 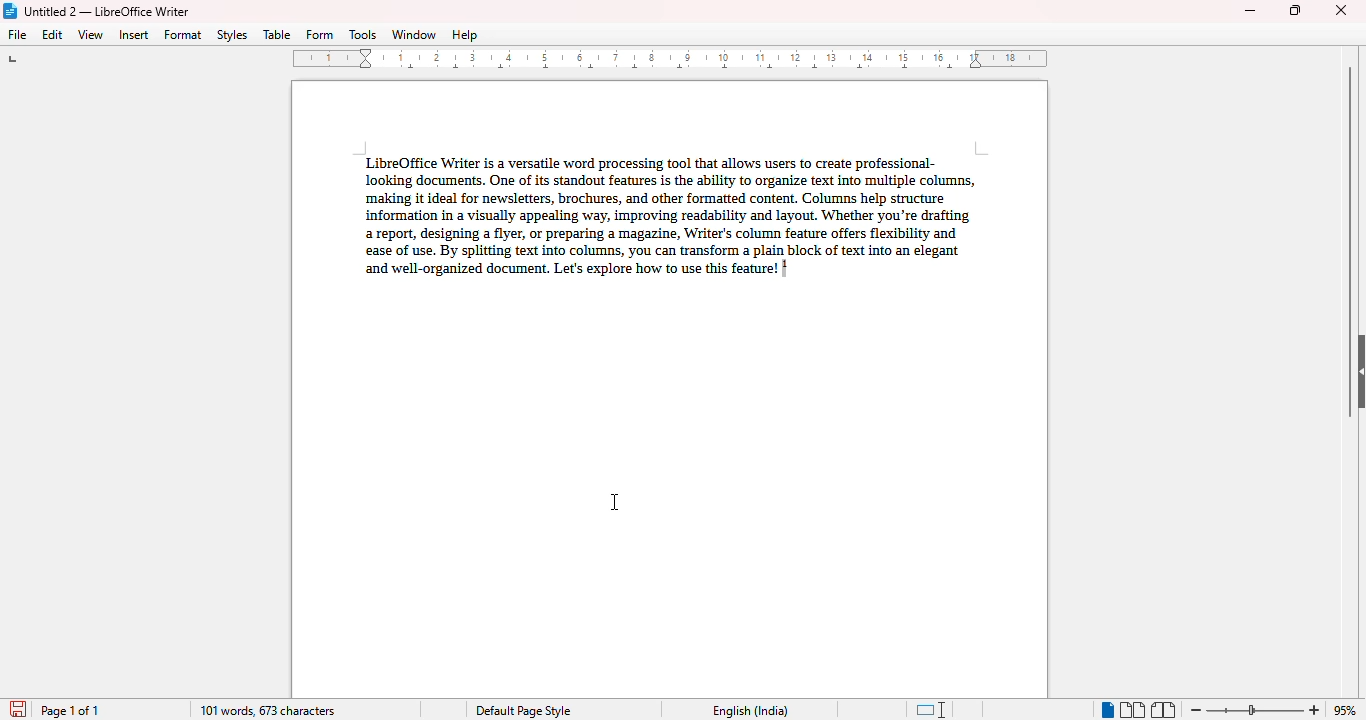 What do you see at coordinates (615, 503) in the screenshot?
I see `cursor` at bounding box center [615, 503].